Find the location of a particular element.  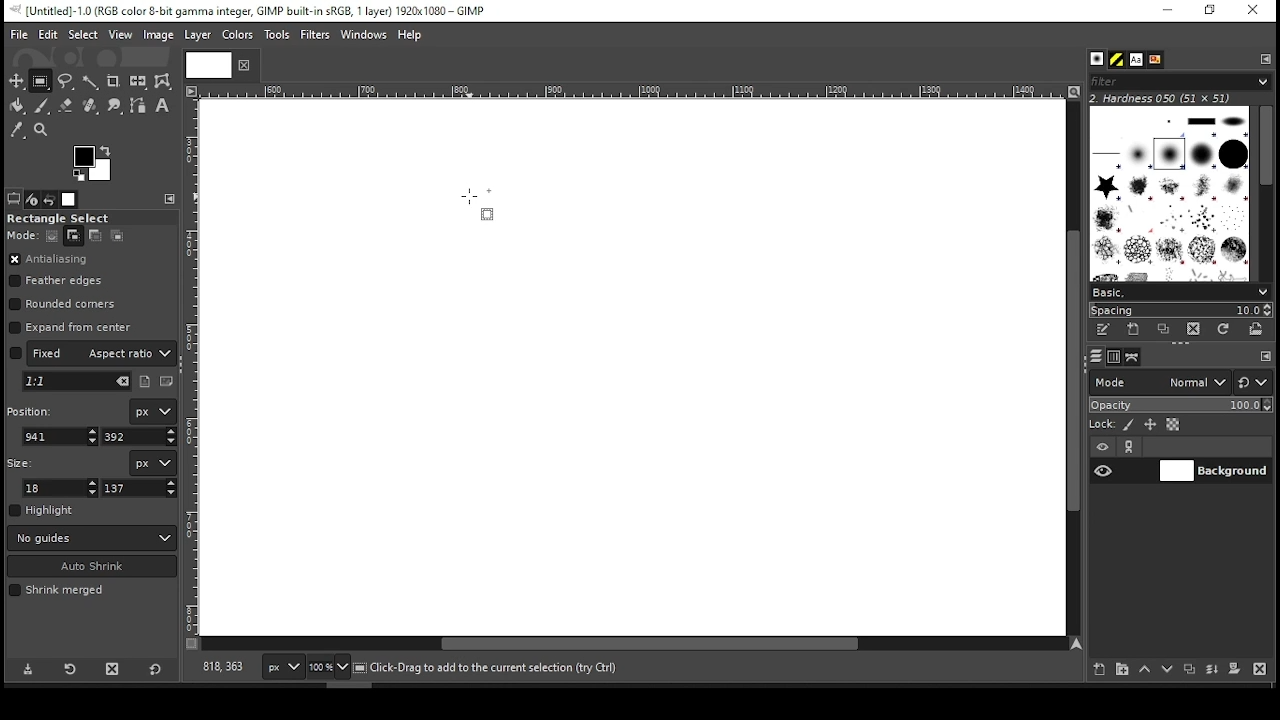

restore is located at coordinates (1212, 11).